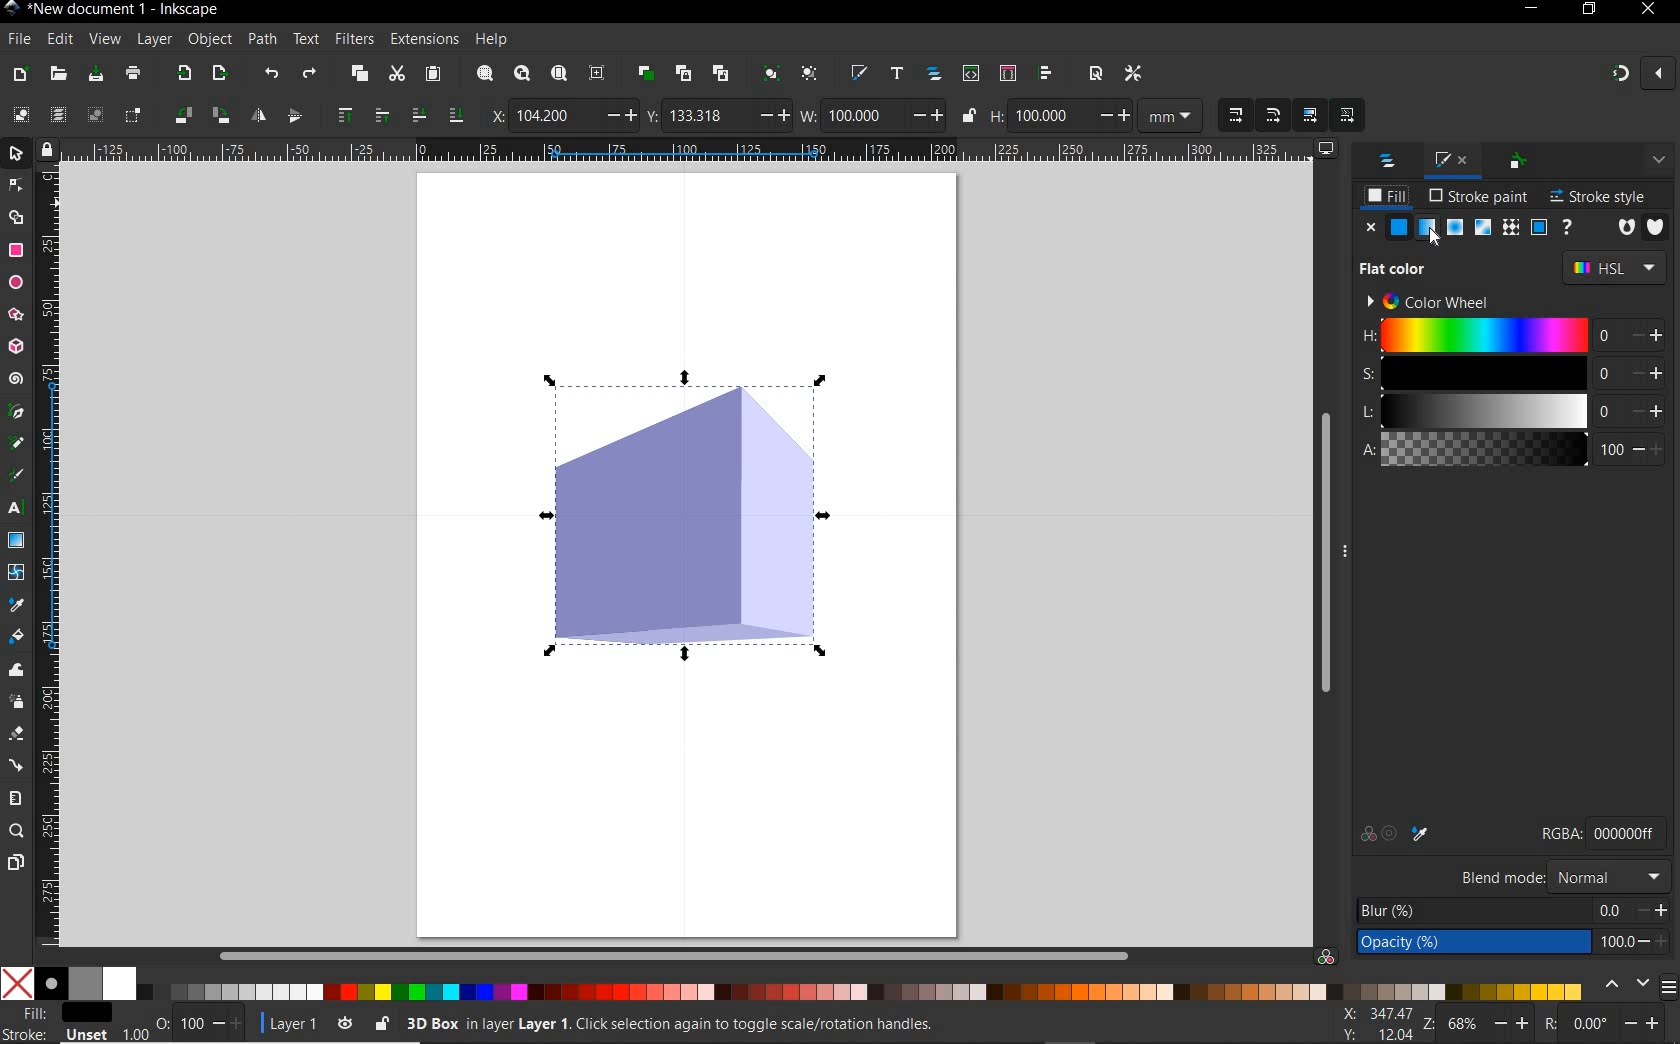 The width and height of the screenshot is (1680, 1044). What do you see at coordinates (1046, 115) in the screenshot?
I see `100` at bounding box center [1046, 115].